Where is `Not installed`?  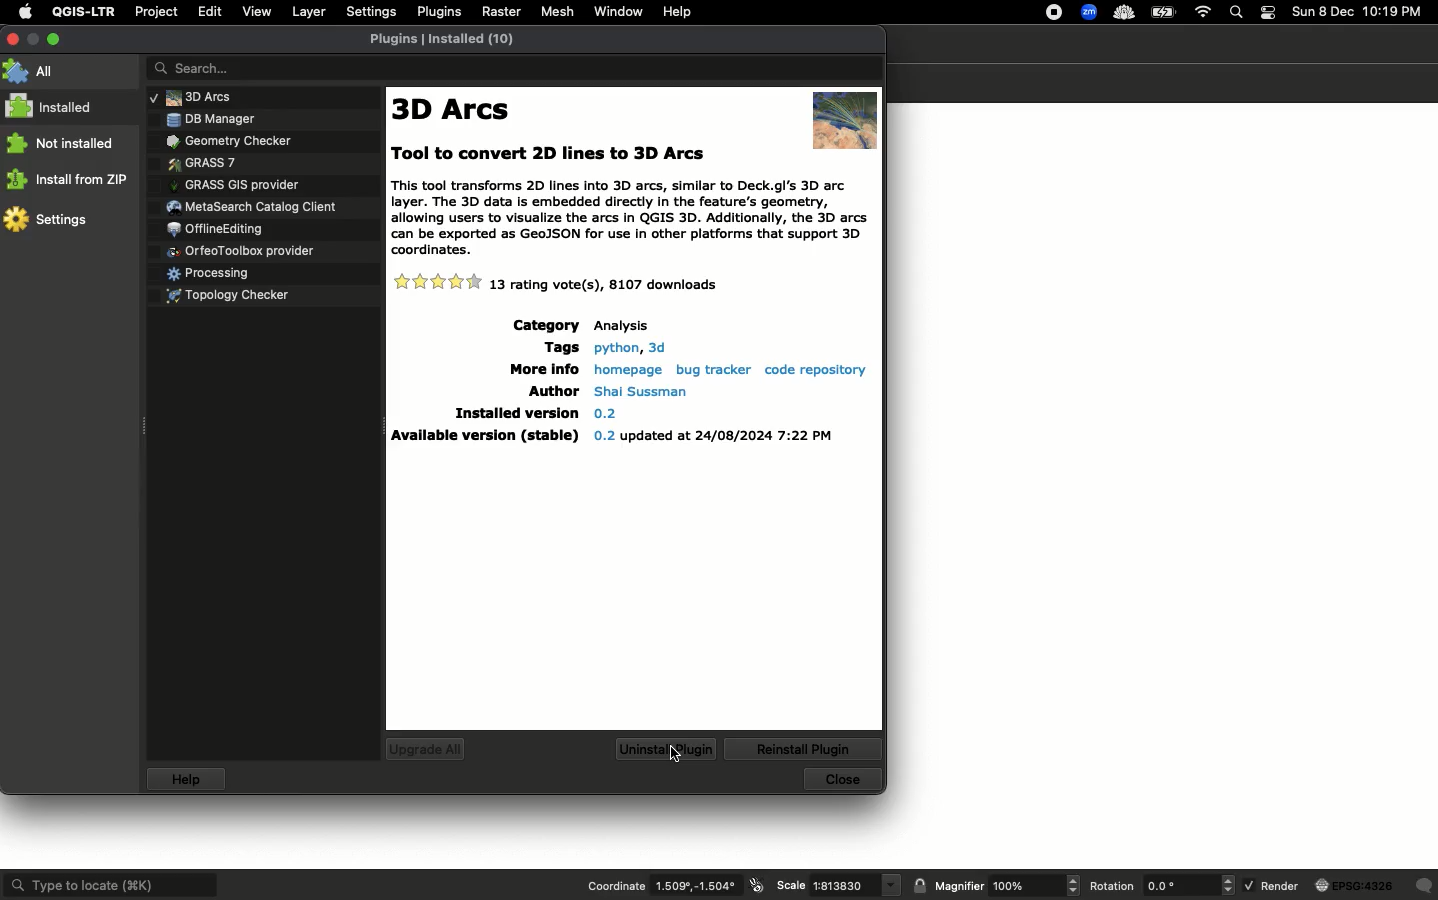
Not installed is located at coordinates (62, 144).